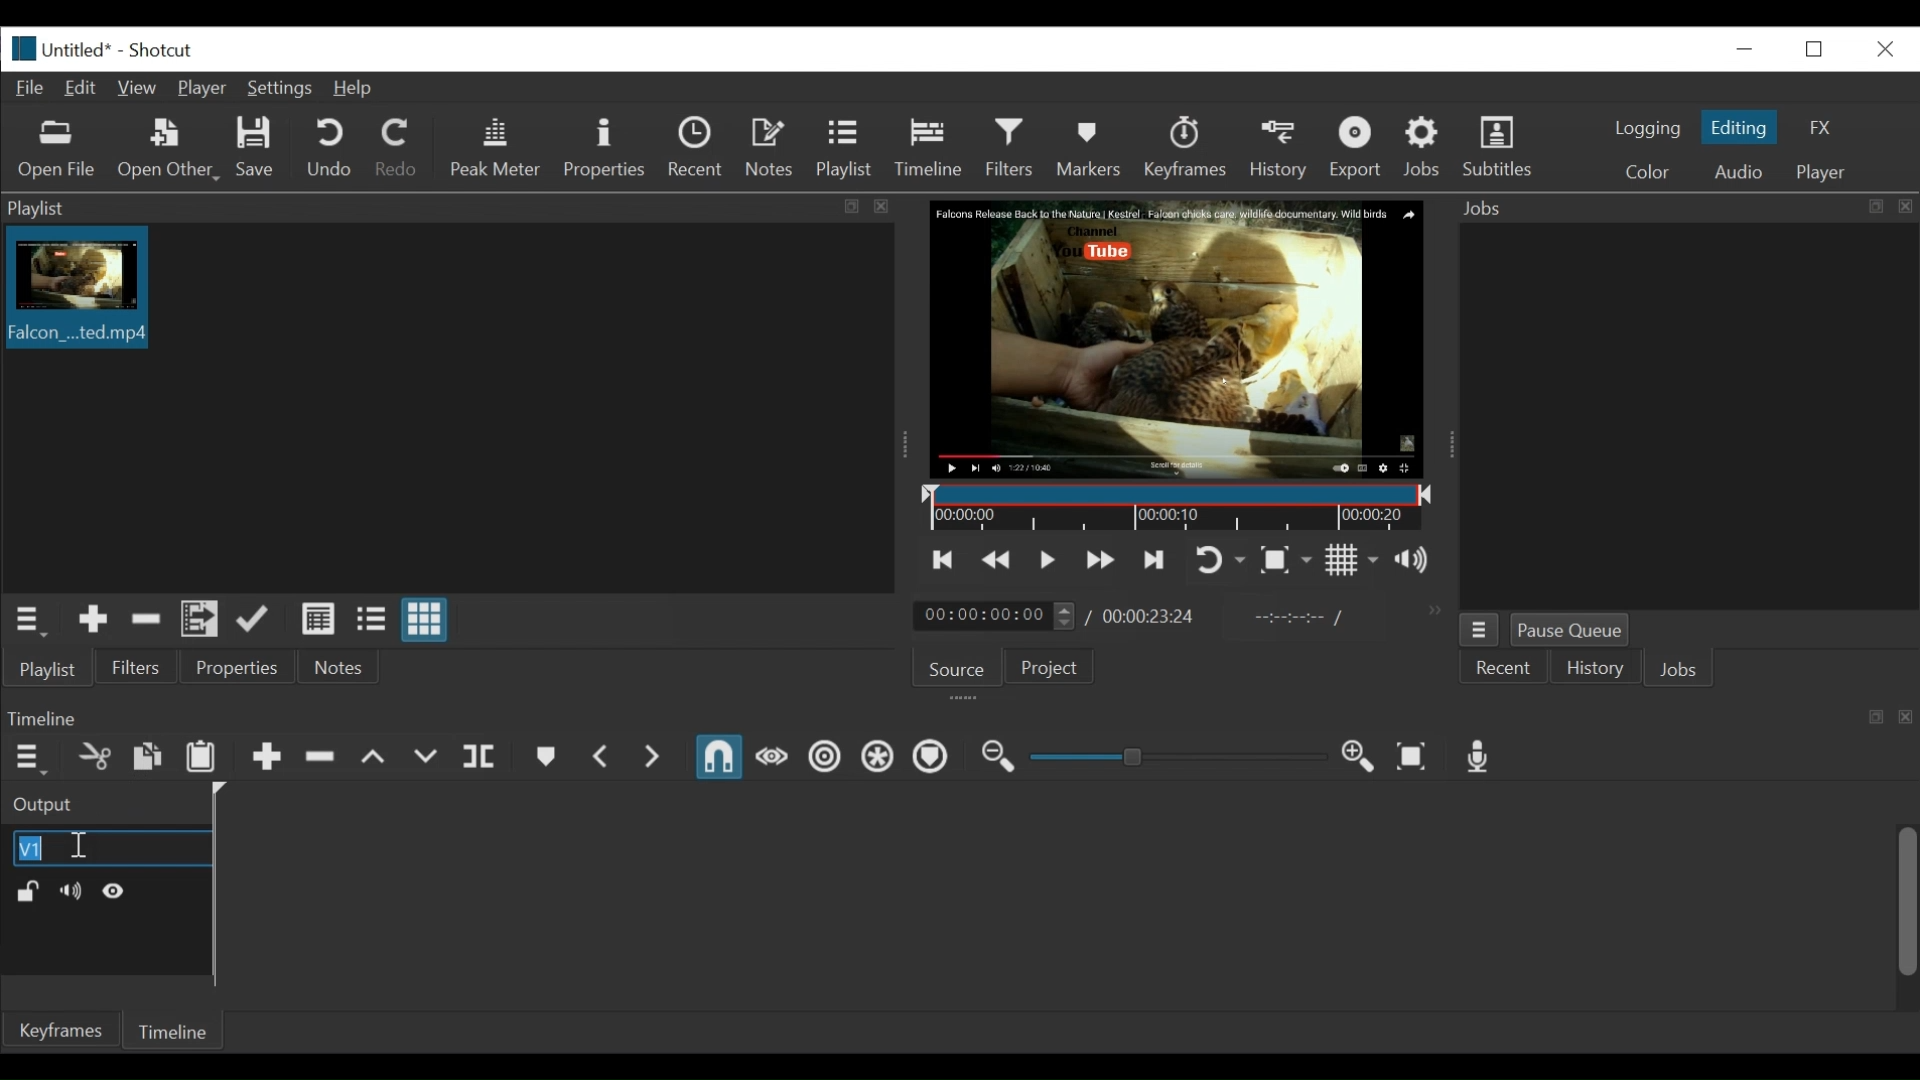 This screenshot has height=1080, width=1920. Describe the element at coordinates (424, 622) in the screenshot. I see `View as icons` at that location.